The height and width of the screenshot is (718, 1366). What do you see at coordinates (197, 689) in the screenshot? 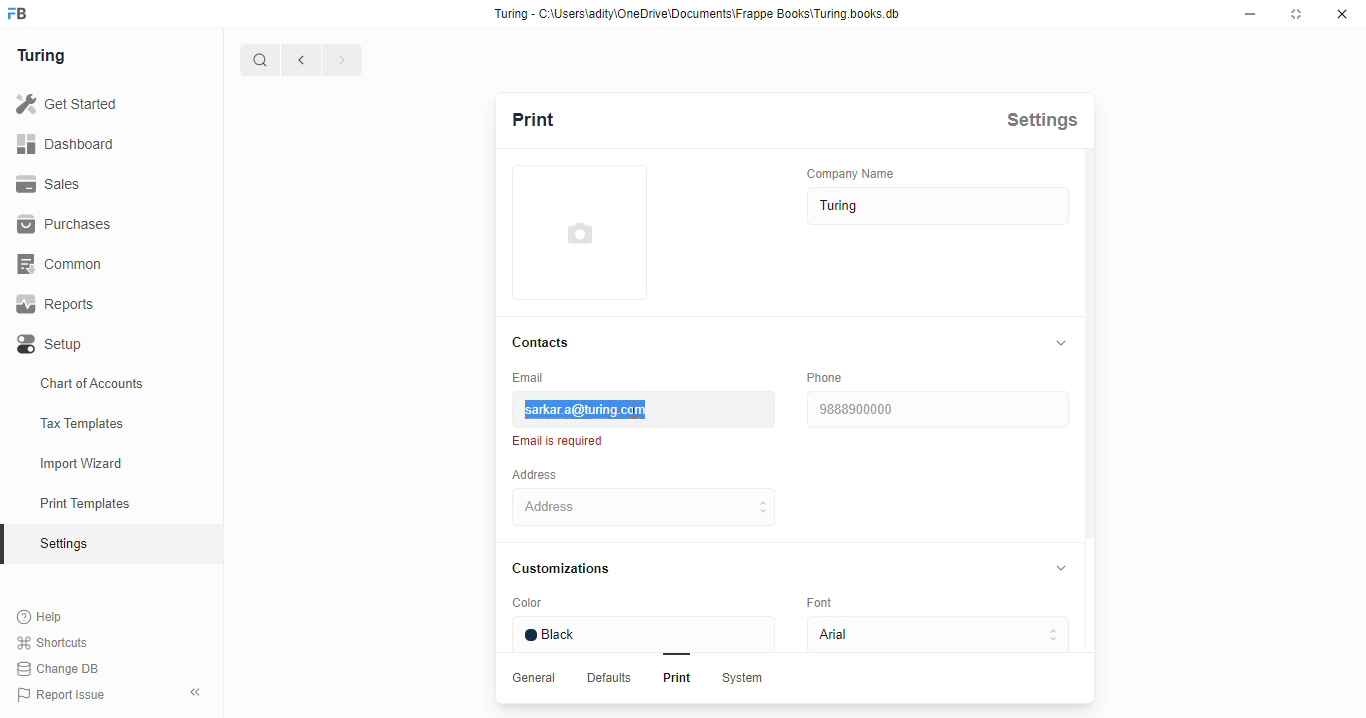
I see `collapse` at bounding box center [197, 689].